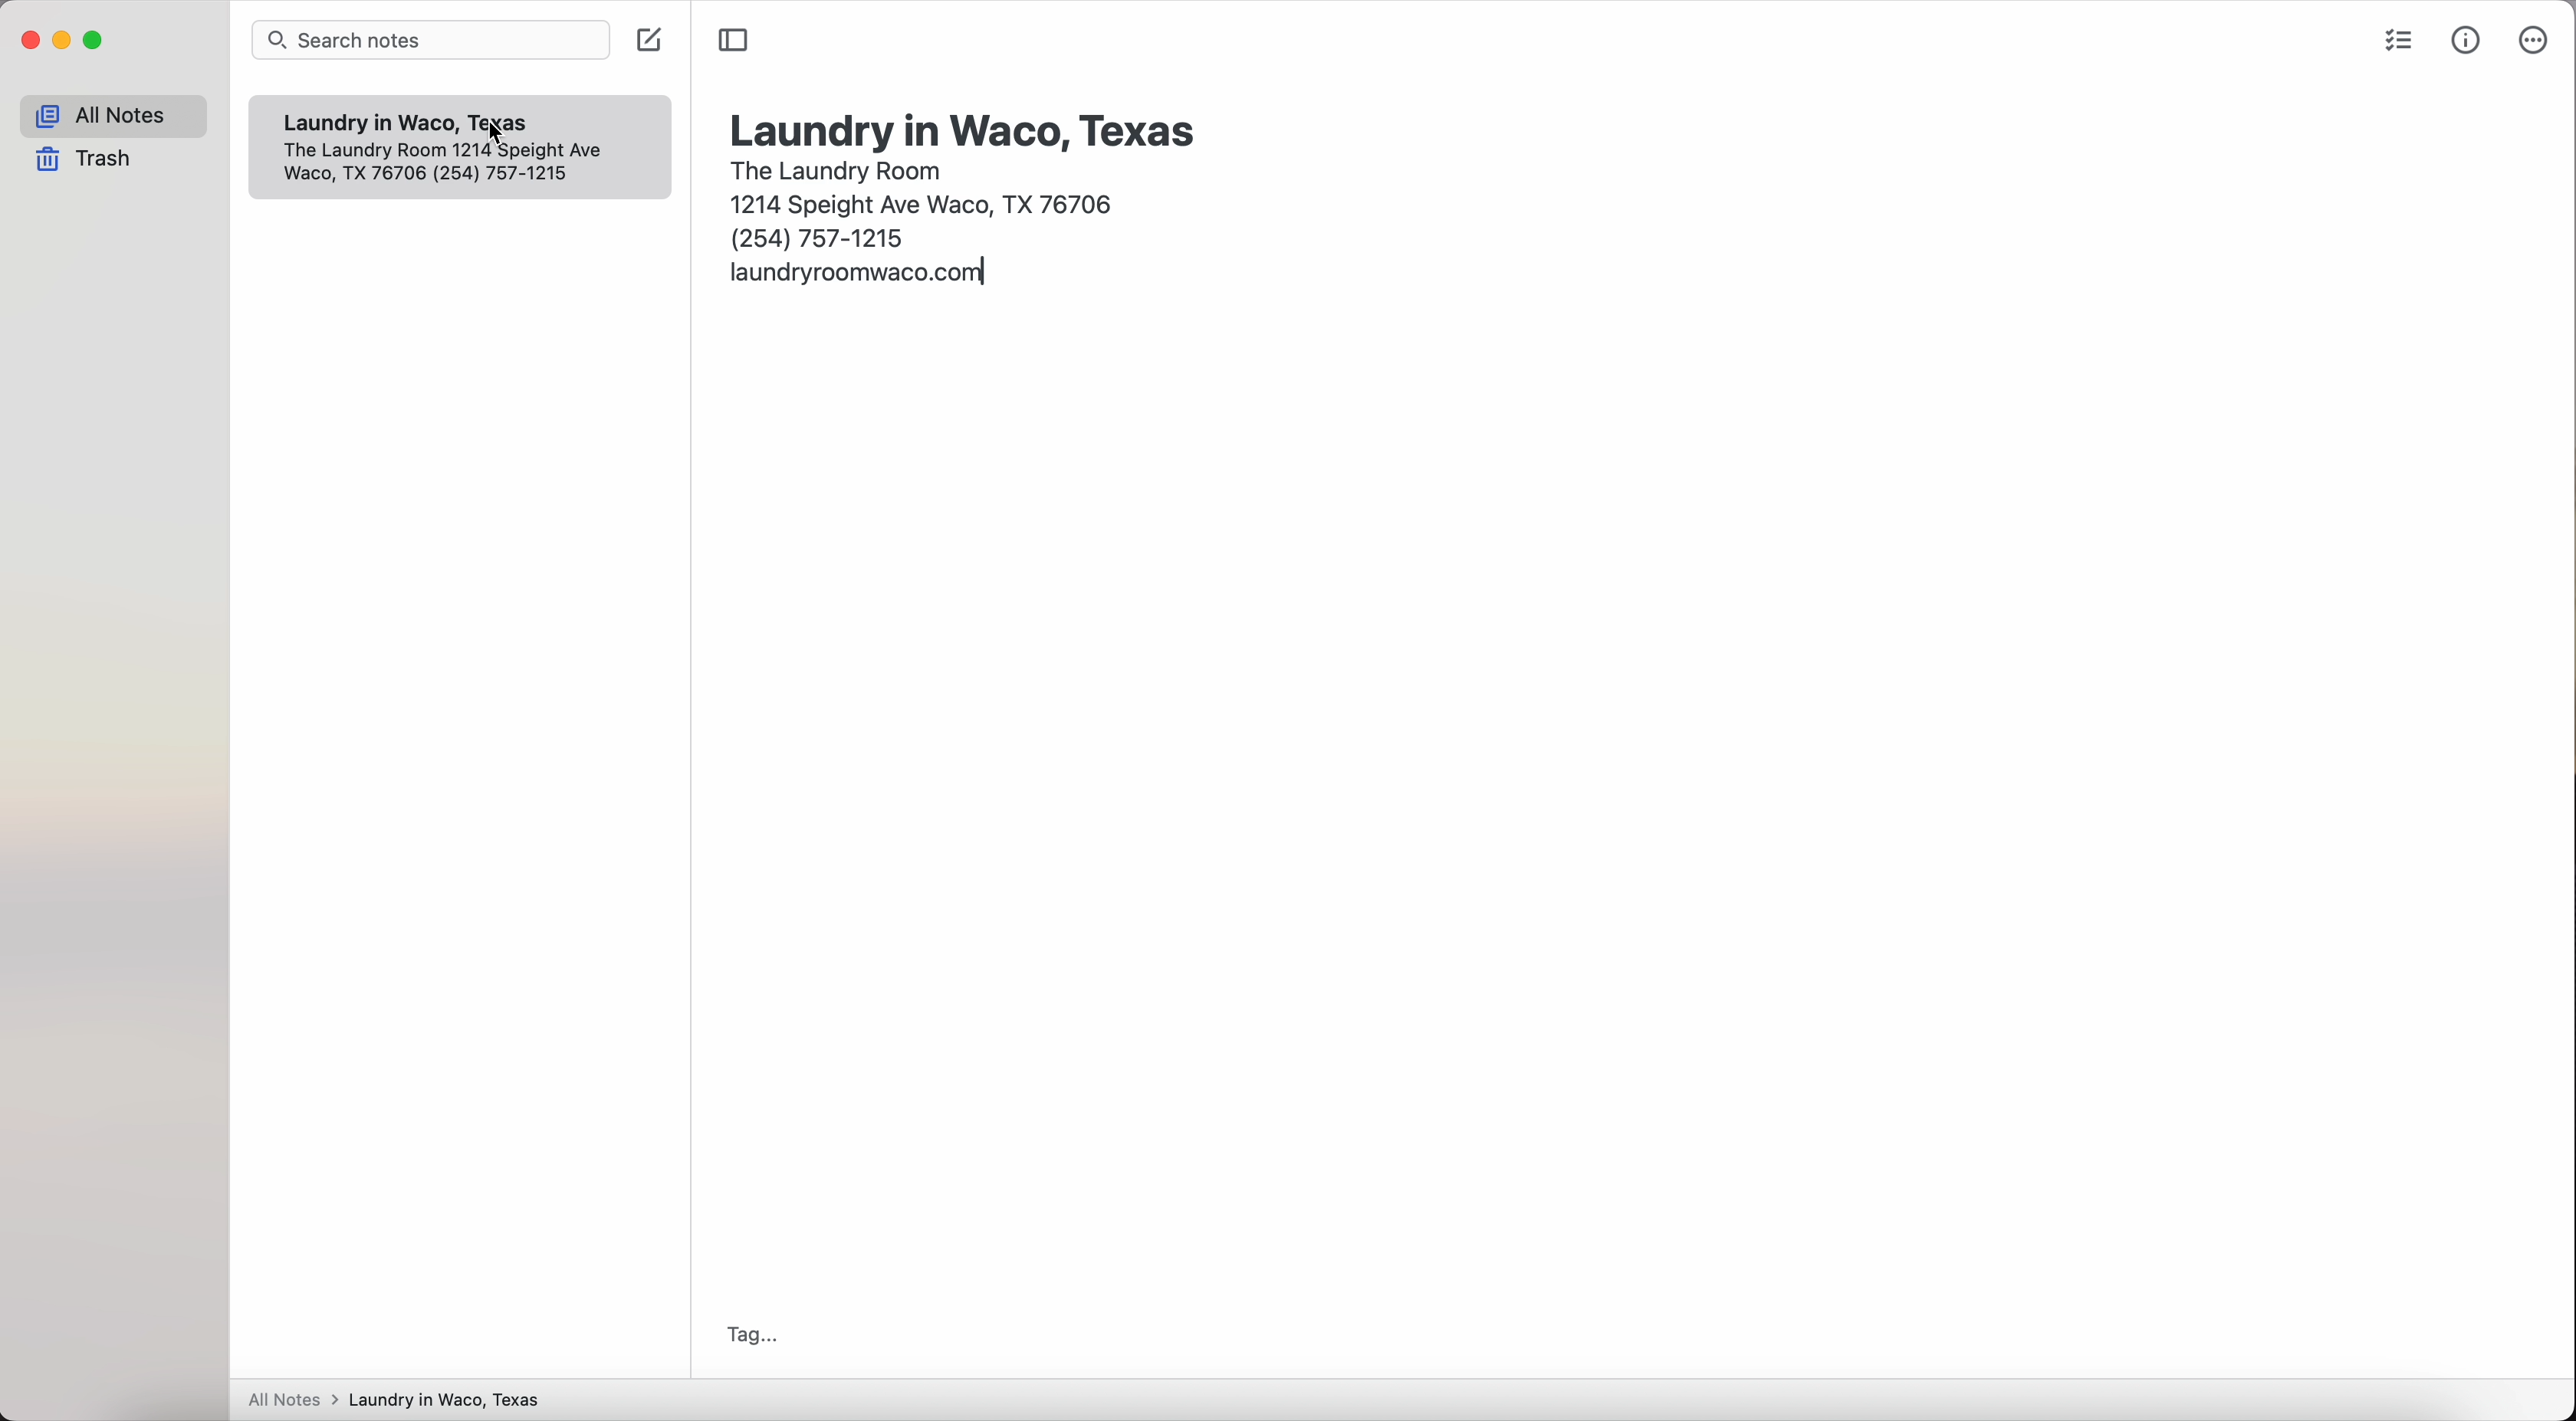 Image resolution: width=2576 pixels, height=1421 pixels. What do you see at coordinates (860, 276) in the screenshot?
I see `laundryroomwaco.com` at bounding box center [860, 276].